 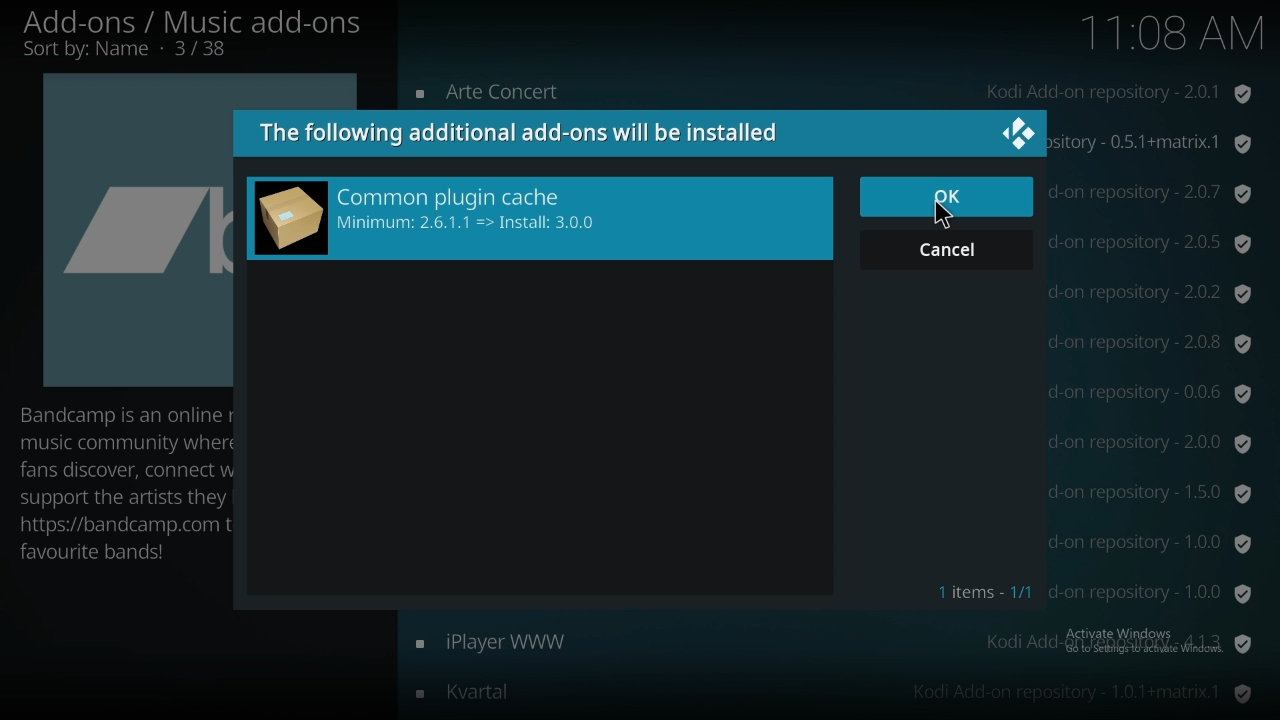 I want to click on cancel, so click(x=947, y=248).